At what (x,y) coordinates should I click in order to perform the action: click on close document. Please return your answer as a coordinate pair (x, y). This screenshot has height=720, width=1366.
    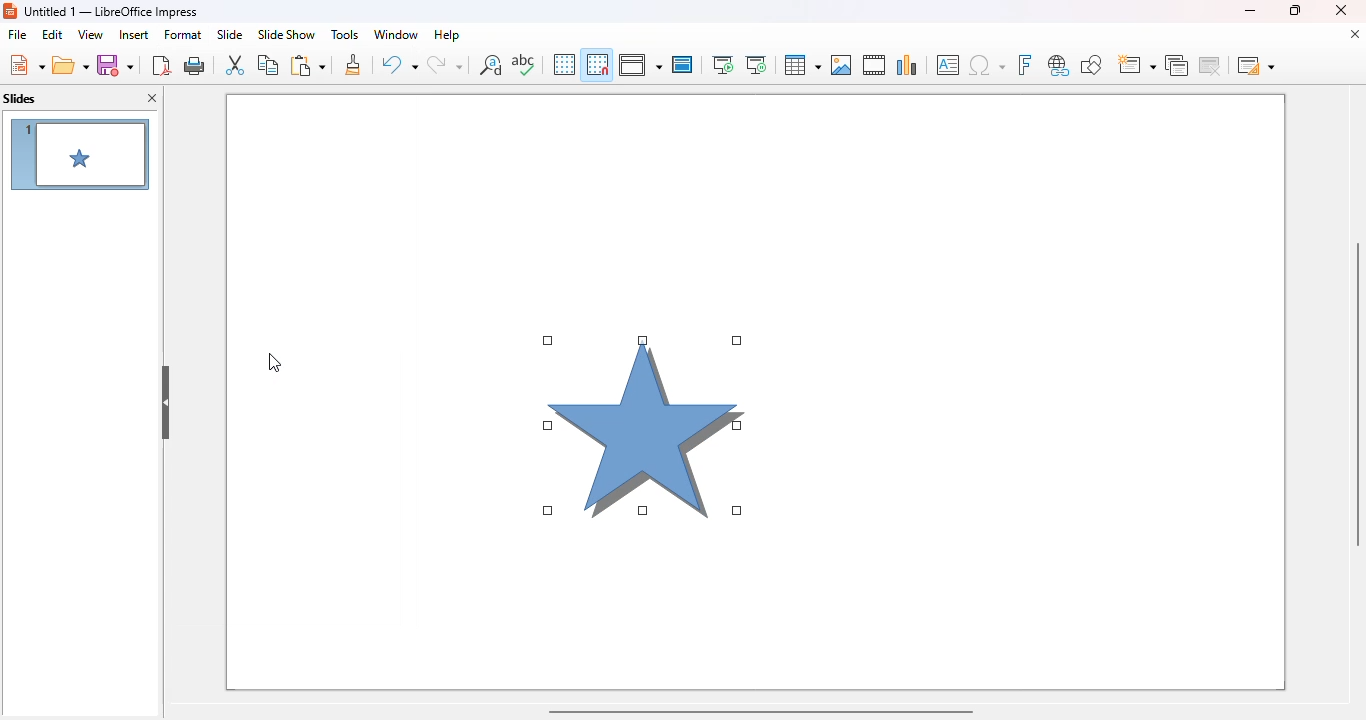
    Looking at the image, I should click on (1354, 34).